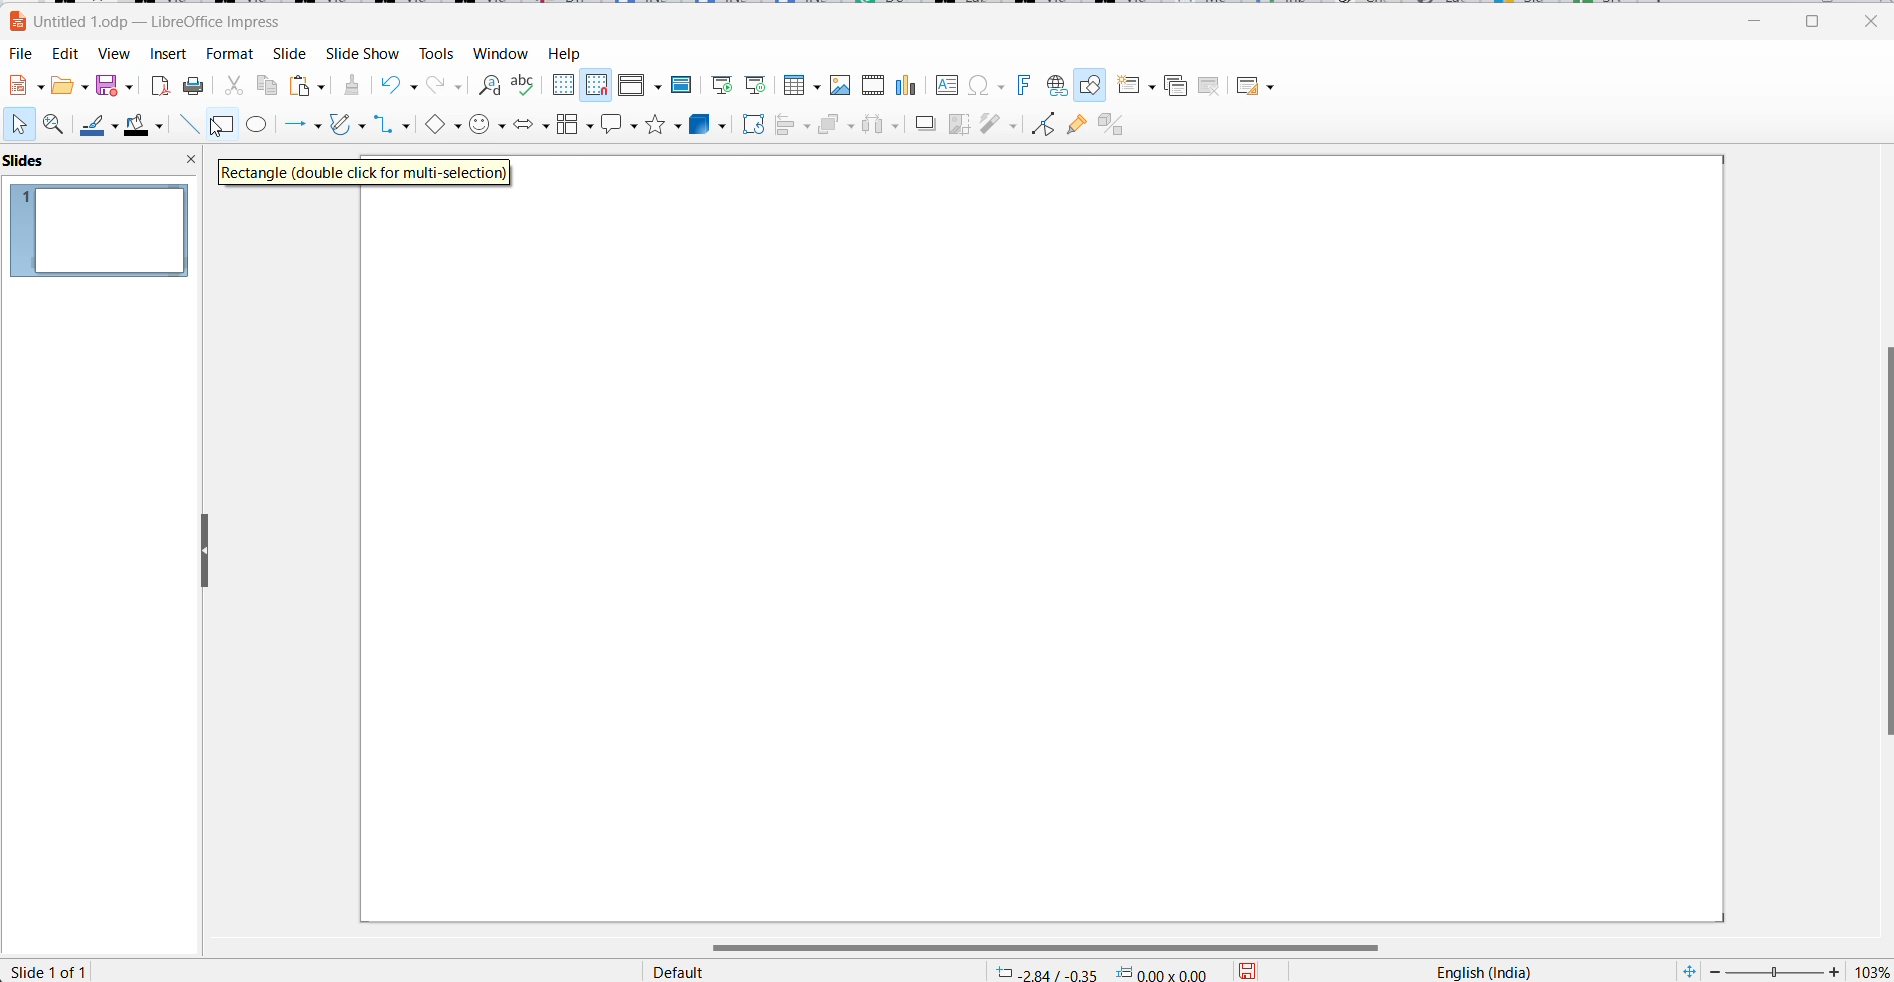  Describe the element at coordinates (1774, 971) in the screenshot. I see `zoom slider` at that location.